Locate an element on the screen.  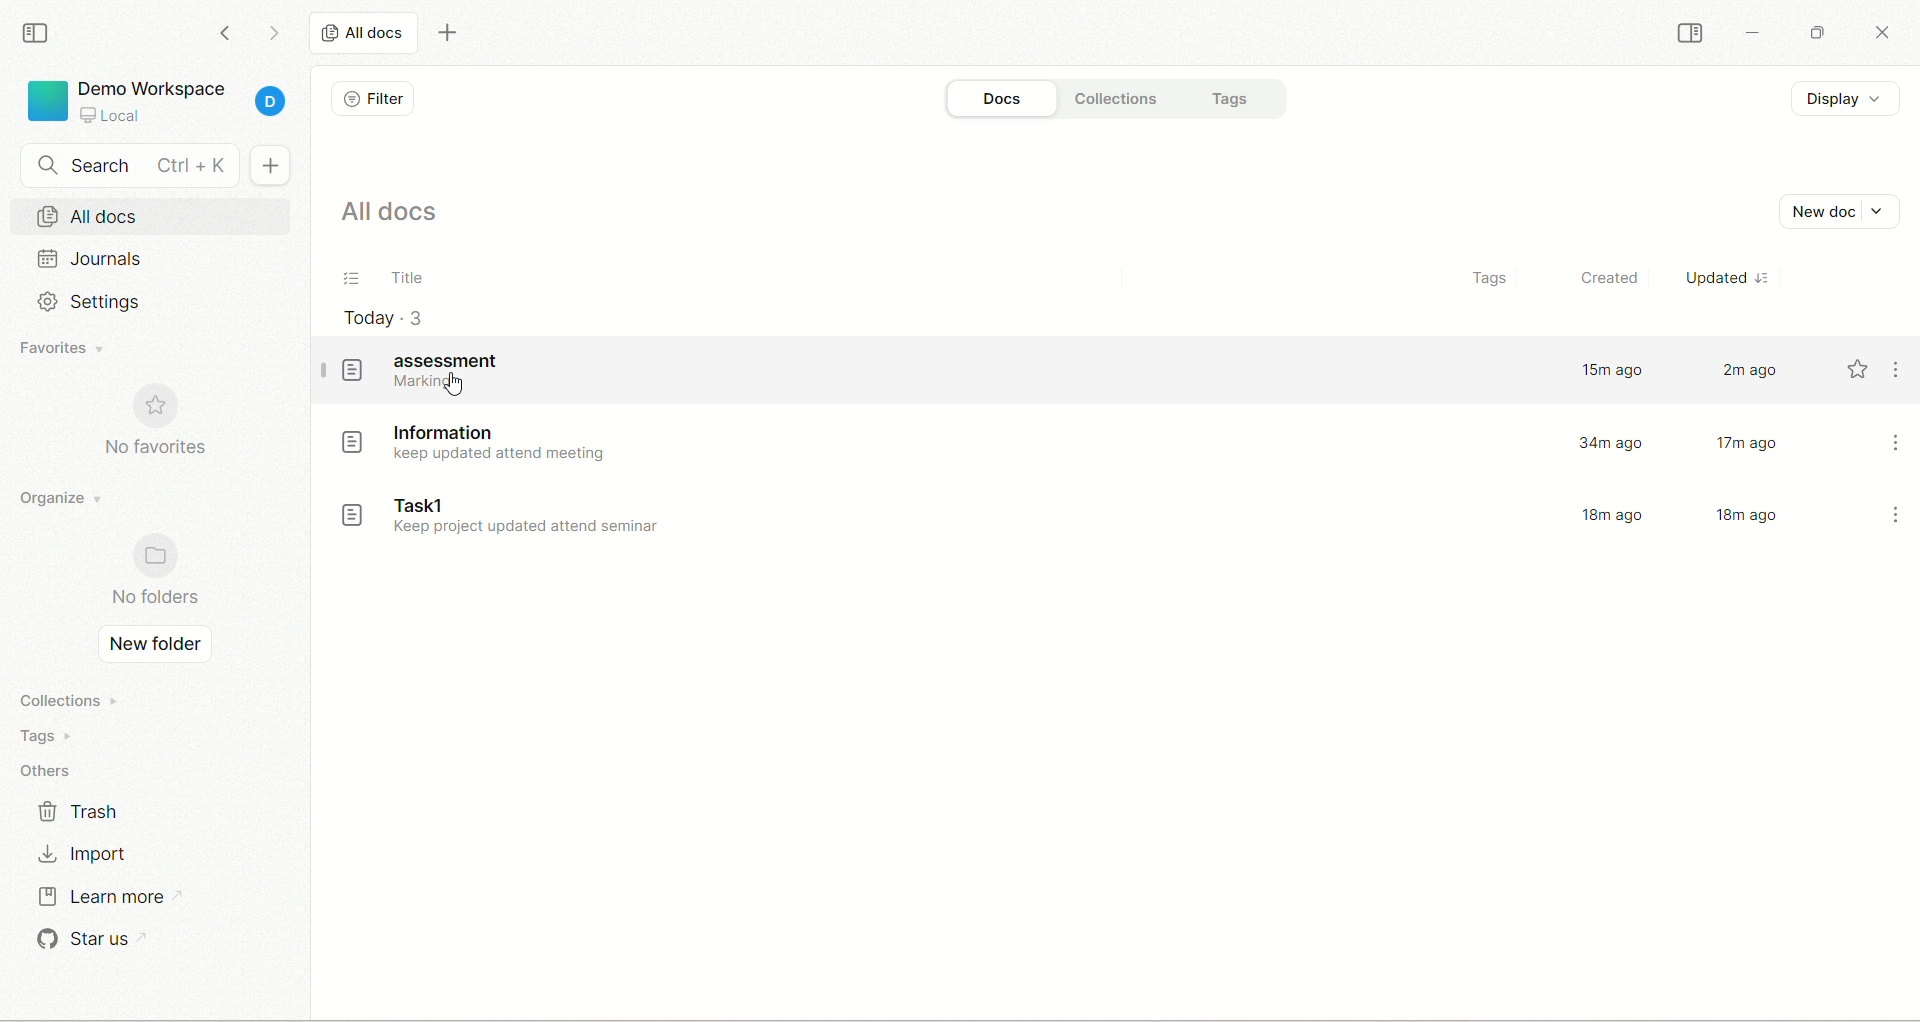
favorites is located at coordinates (1857, 371).